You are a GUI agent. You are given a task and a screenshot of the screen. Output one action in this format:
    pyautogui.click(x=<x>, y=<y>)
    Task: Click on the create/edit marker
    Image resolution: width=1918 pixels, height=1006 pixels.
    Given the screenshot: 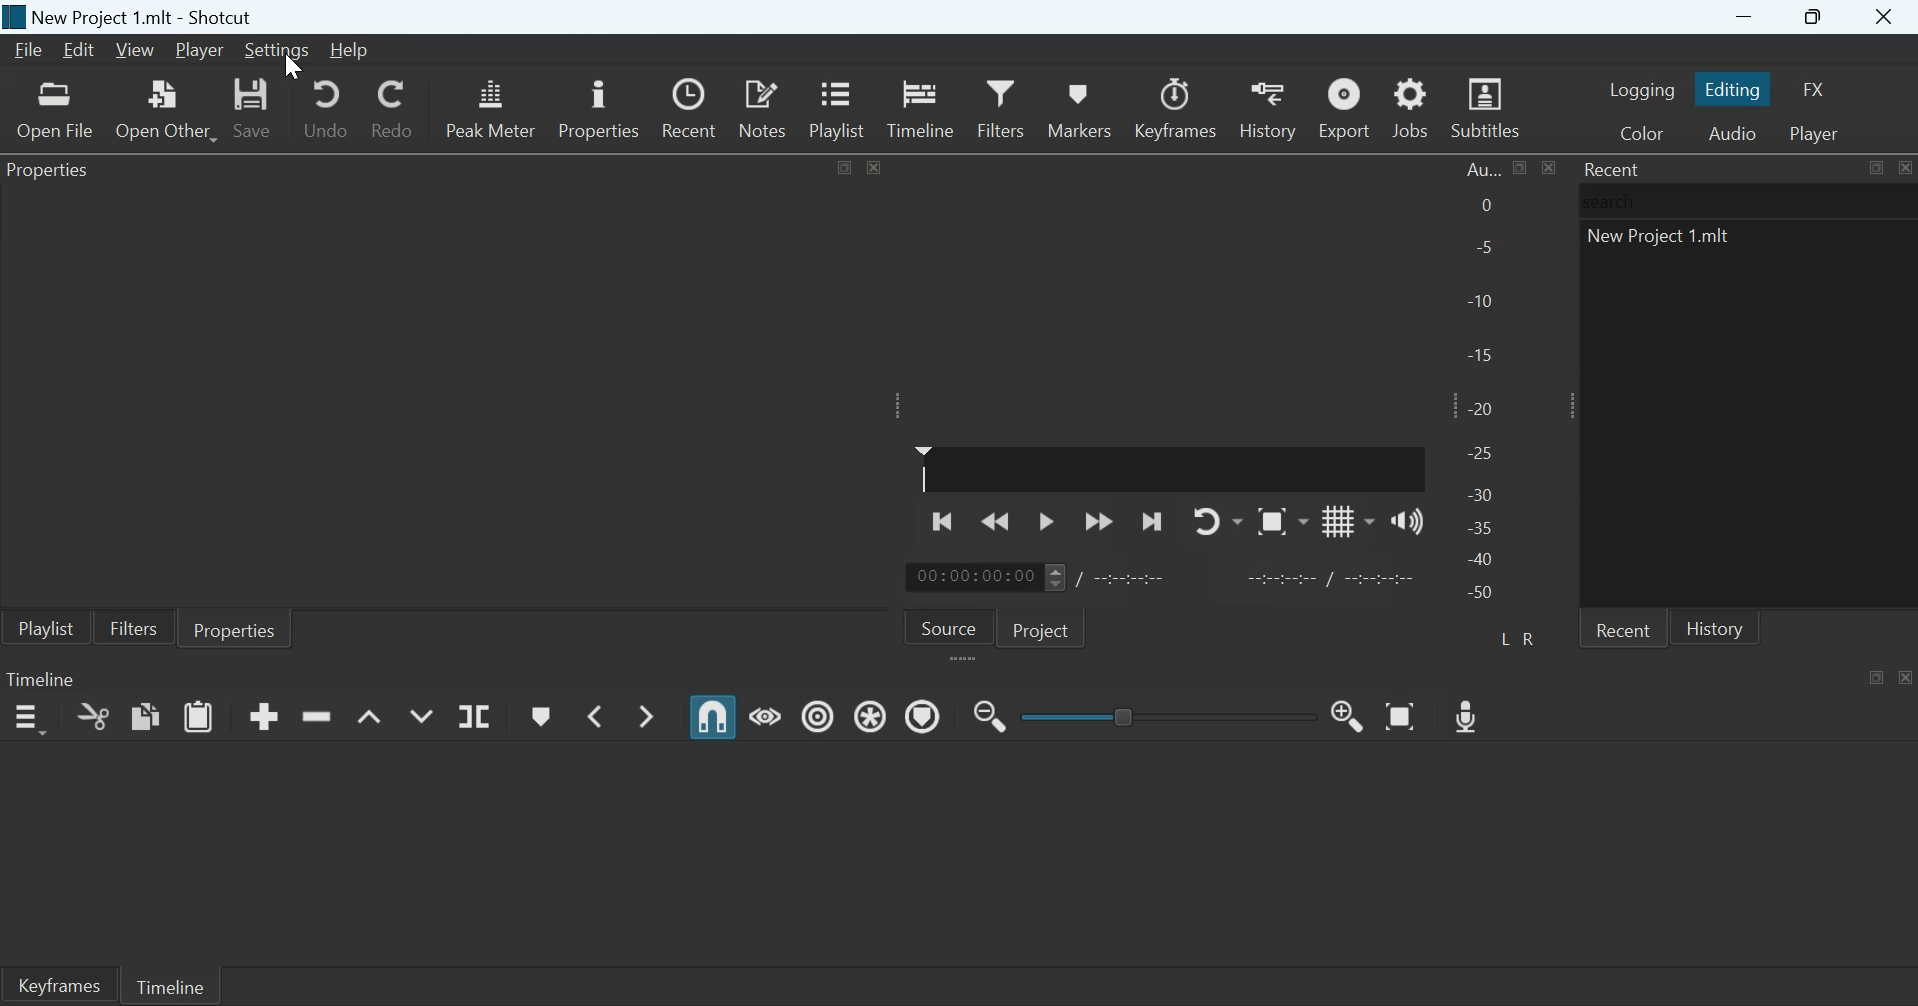 What is the action you would take?
    pyautogui.click(x=540, y=717)
    